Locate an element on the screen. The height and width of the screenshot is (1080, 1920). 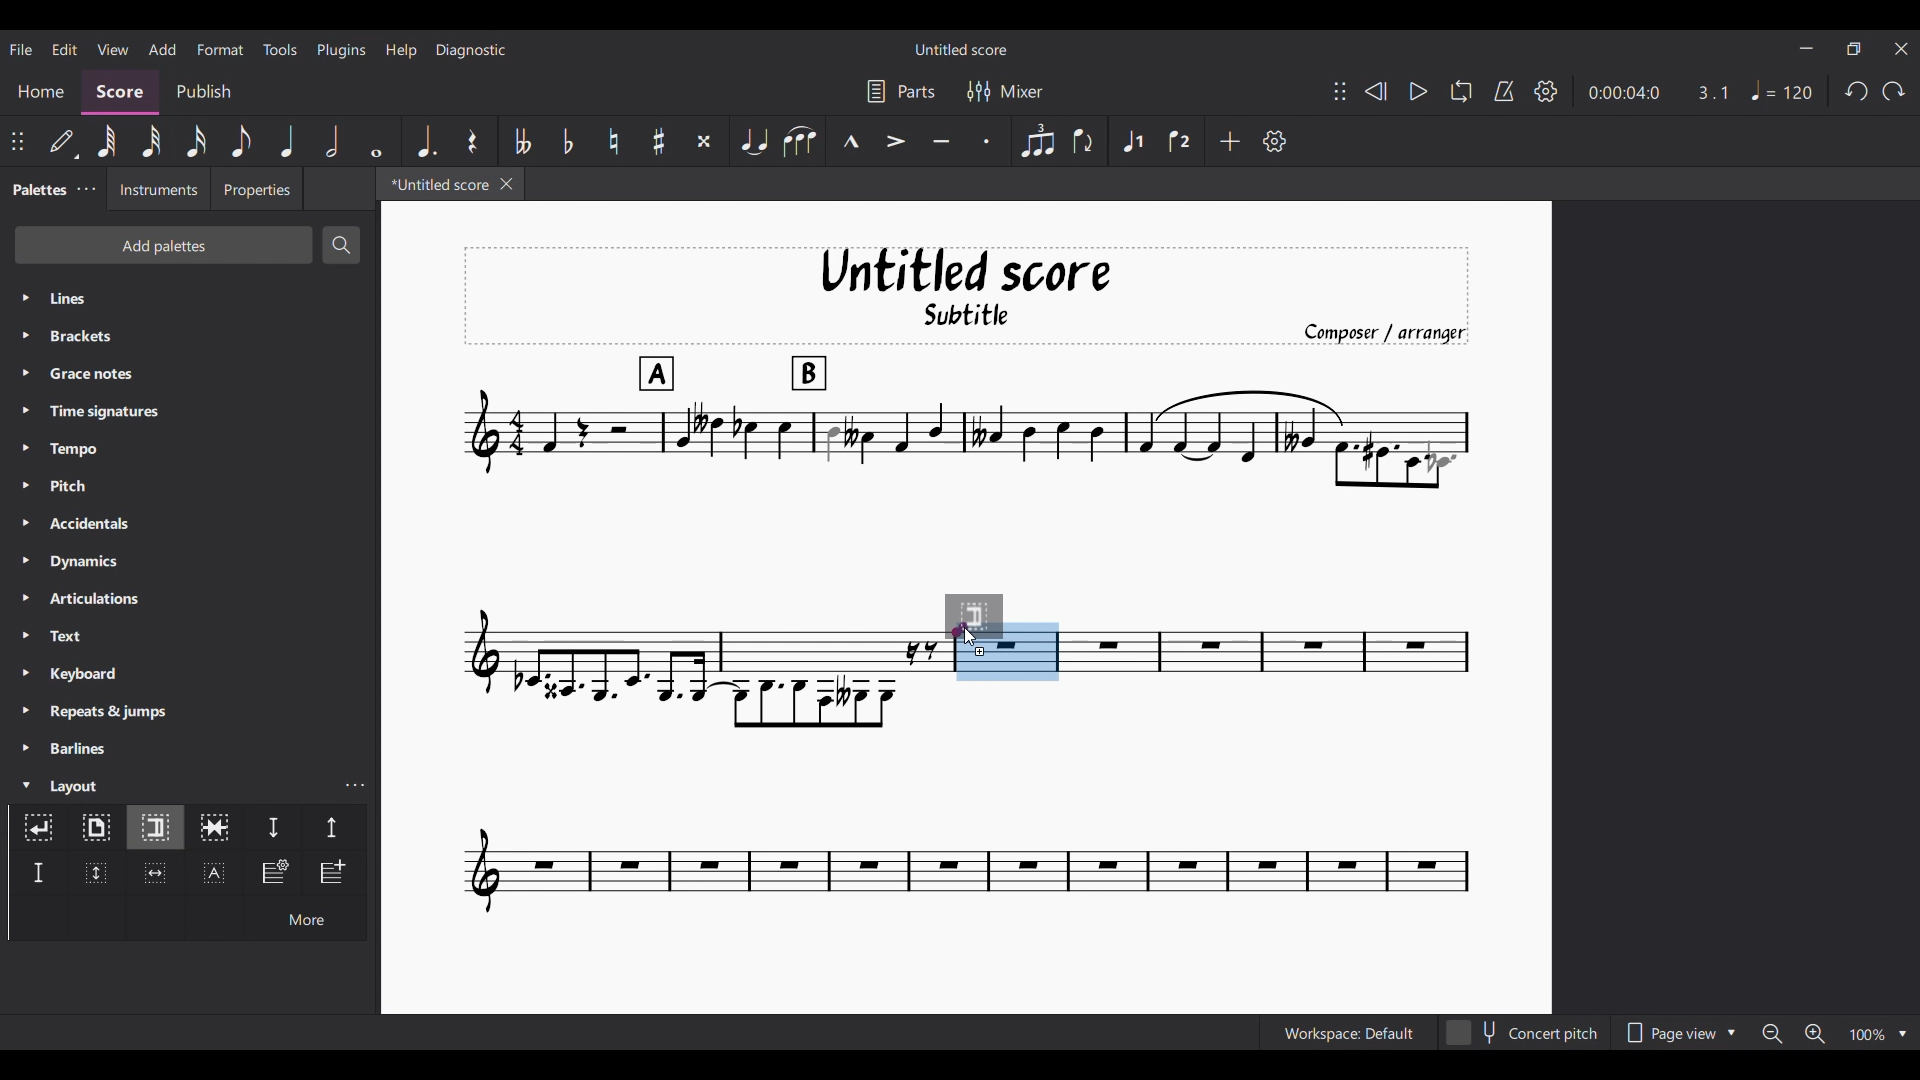
*Untitled score, current tab is located at coordinates (436, 183).